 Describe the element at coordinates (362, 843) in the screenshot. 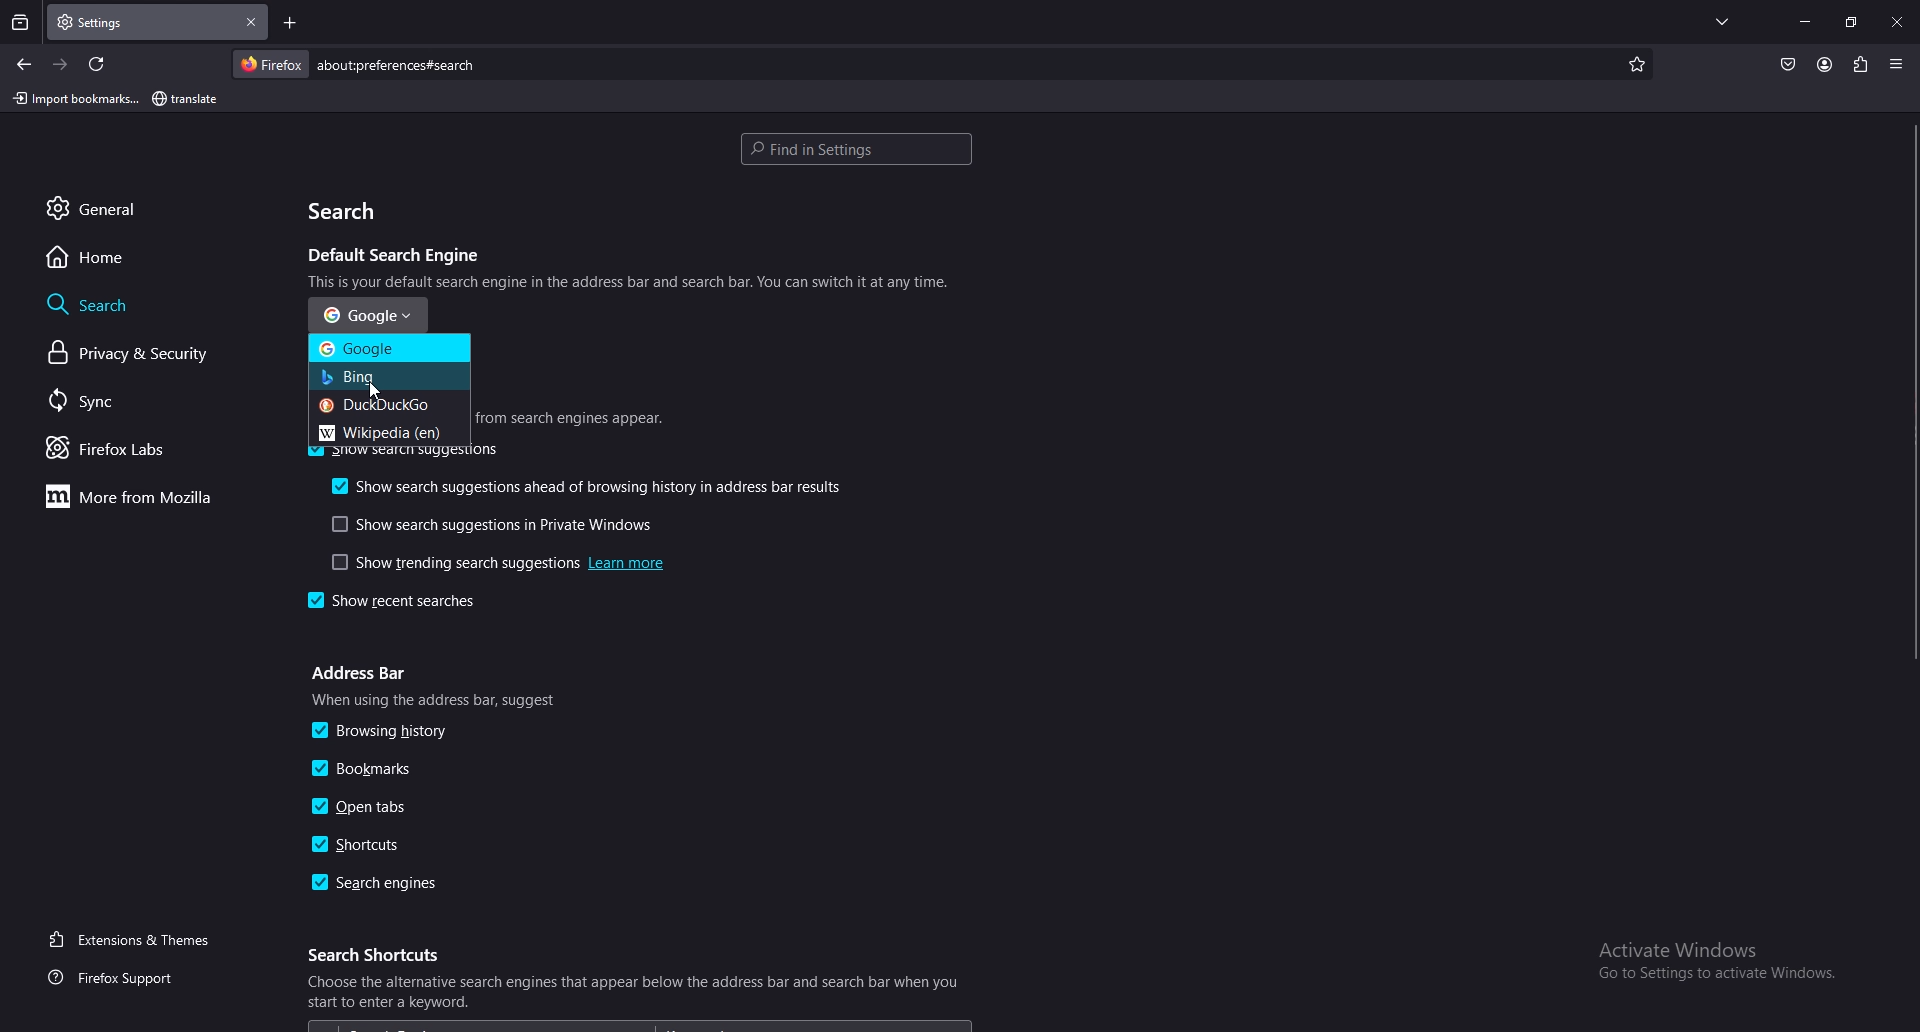

I see `shortcuts` at that location.